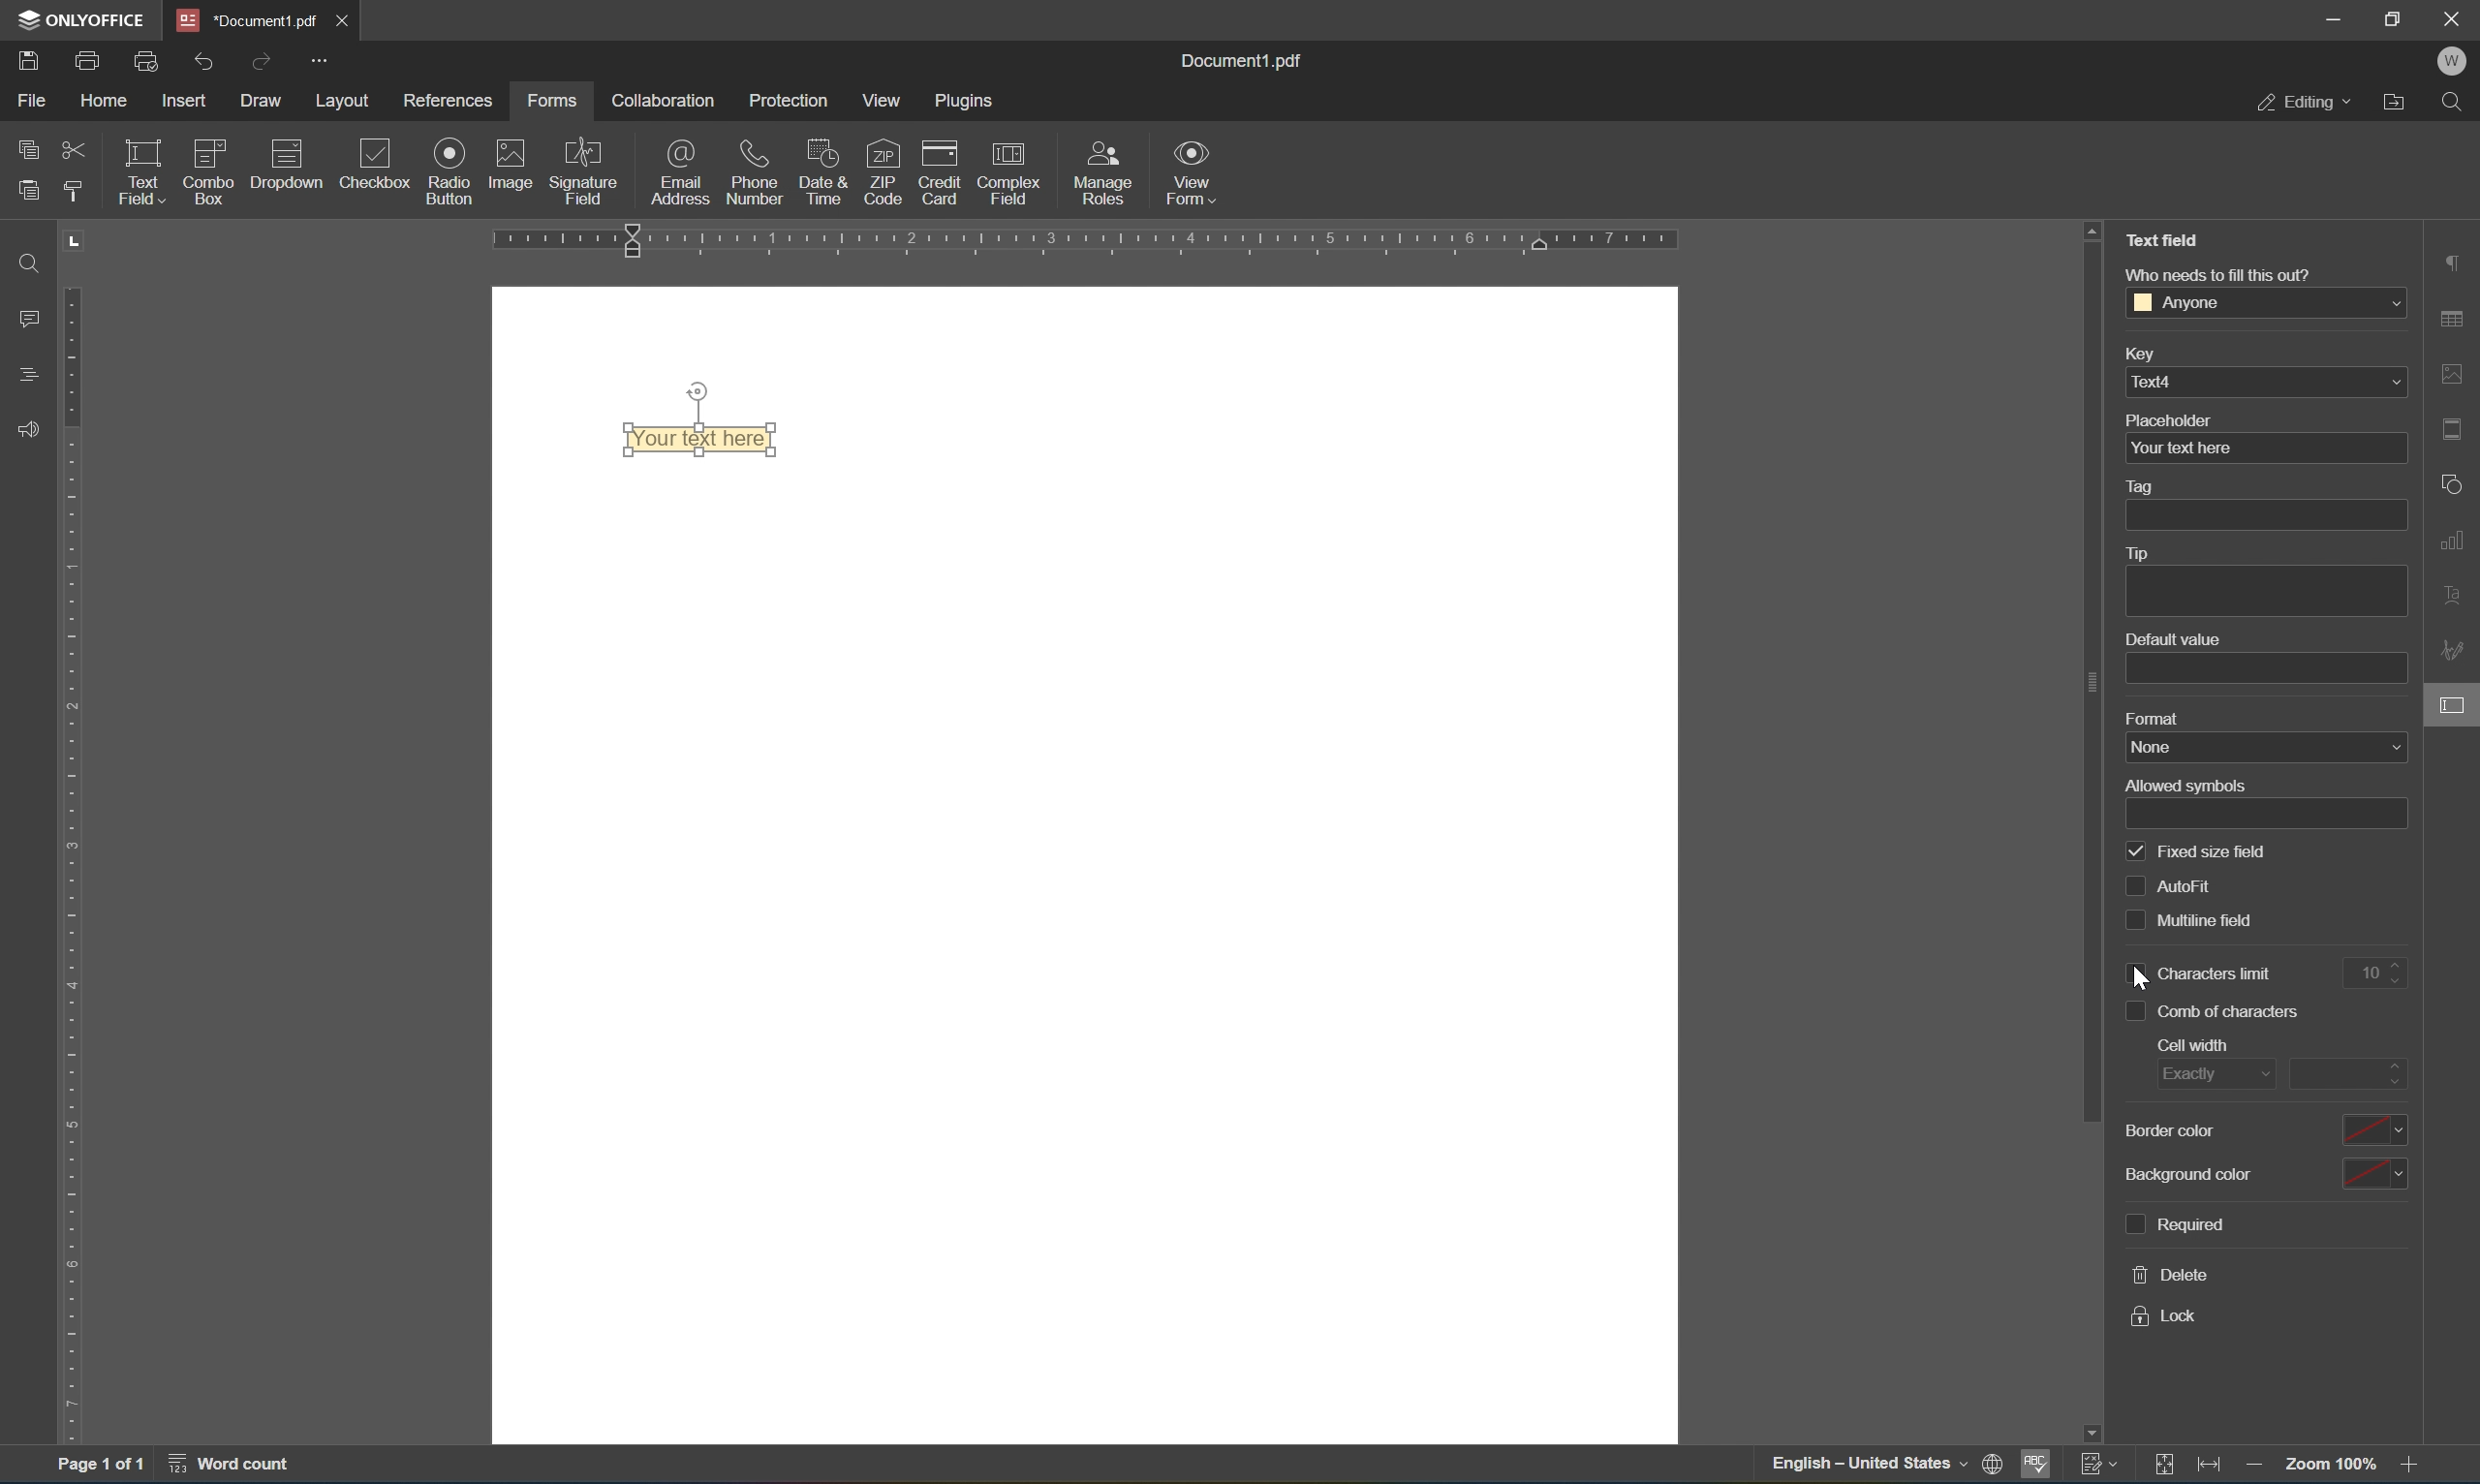 Image resolution: width=2480 pixels, height=1484 pixels. I want to click on headings, so click(29, 381).